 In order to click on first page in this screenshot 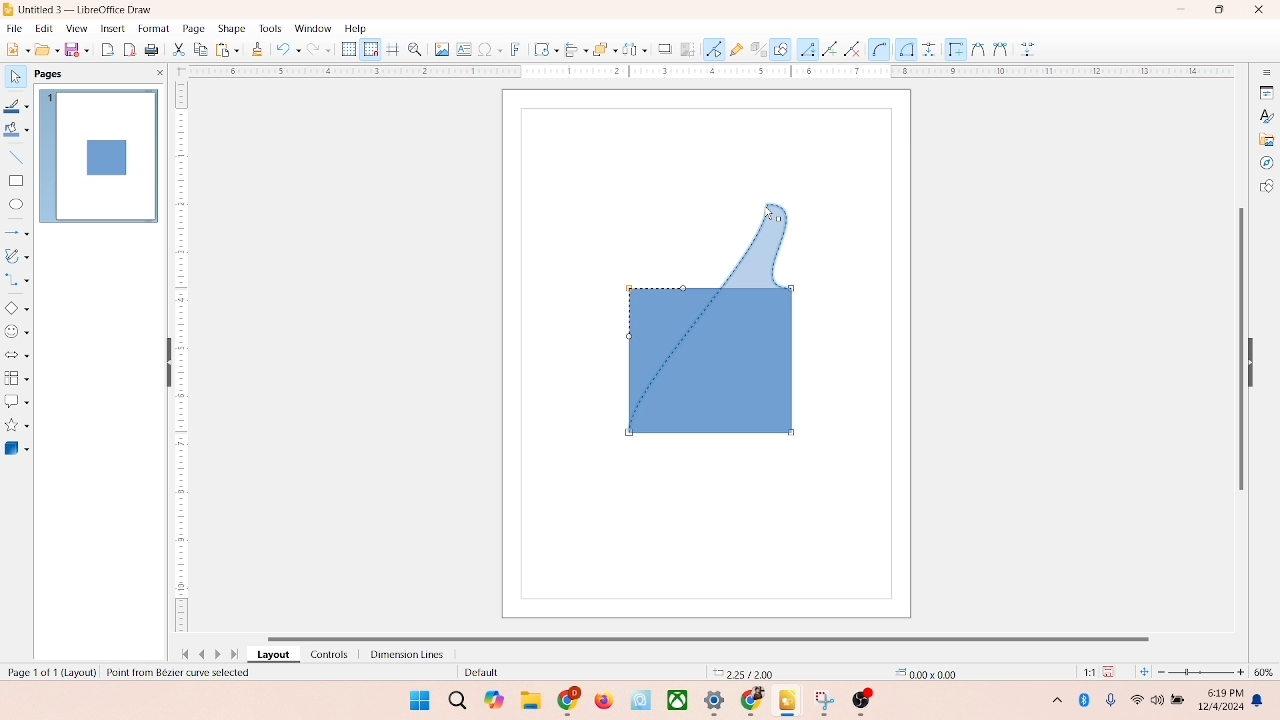, I will do `click(181, 652)`.